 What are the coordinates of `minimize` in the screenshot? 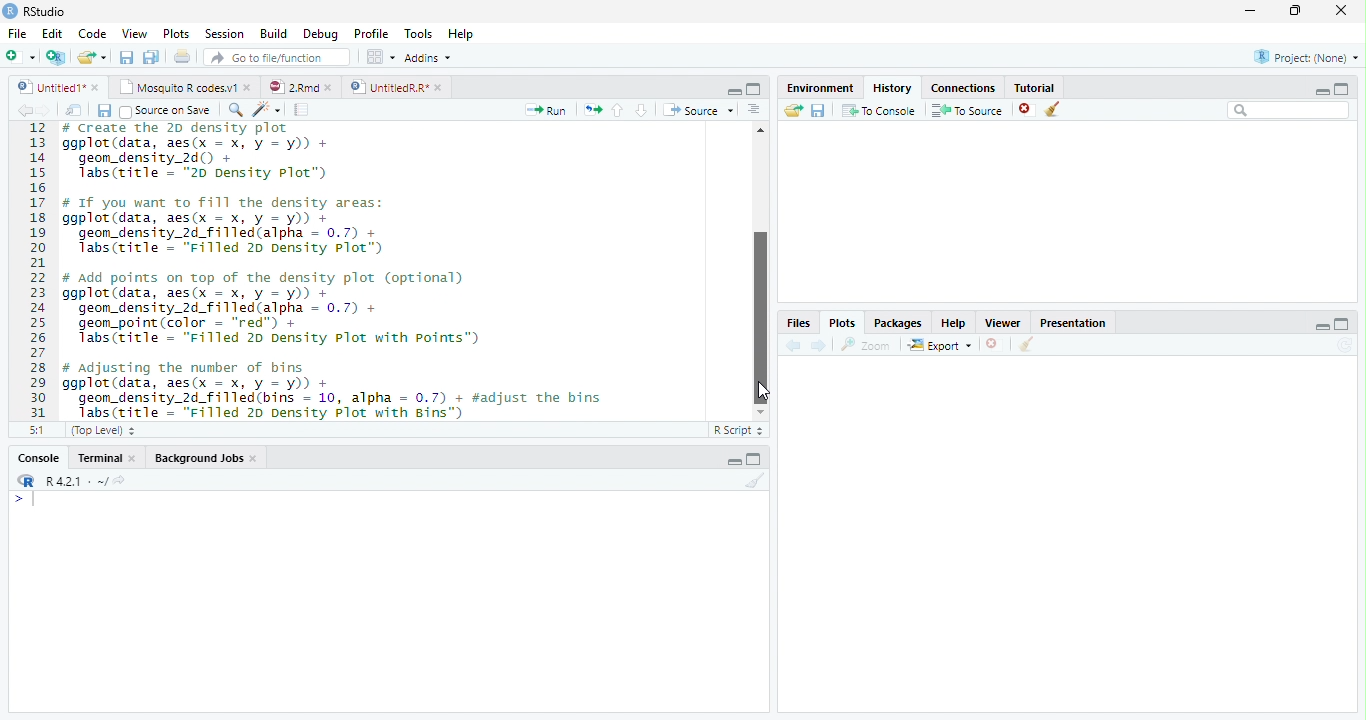 It's located at (1323, 326).